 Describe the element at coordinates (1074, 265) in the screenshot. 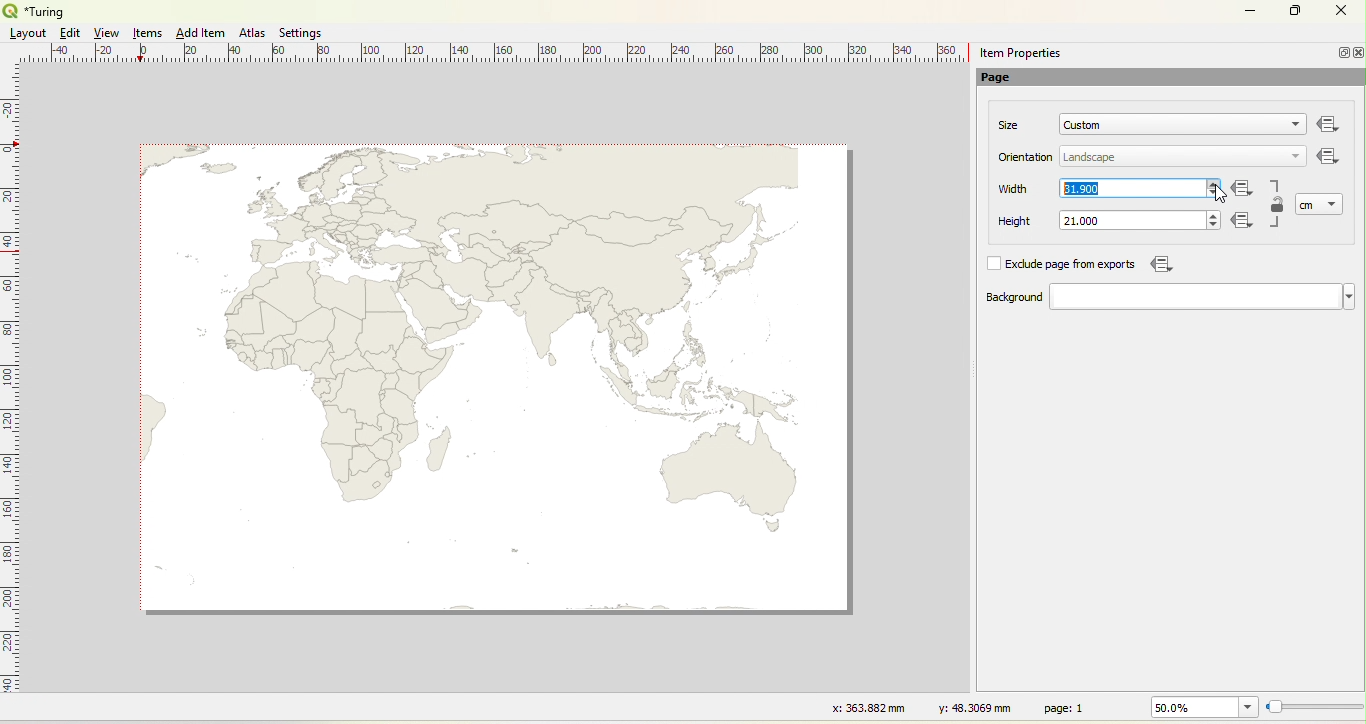

I see `Exclude page from exports` at that location.